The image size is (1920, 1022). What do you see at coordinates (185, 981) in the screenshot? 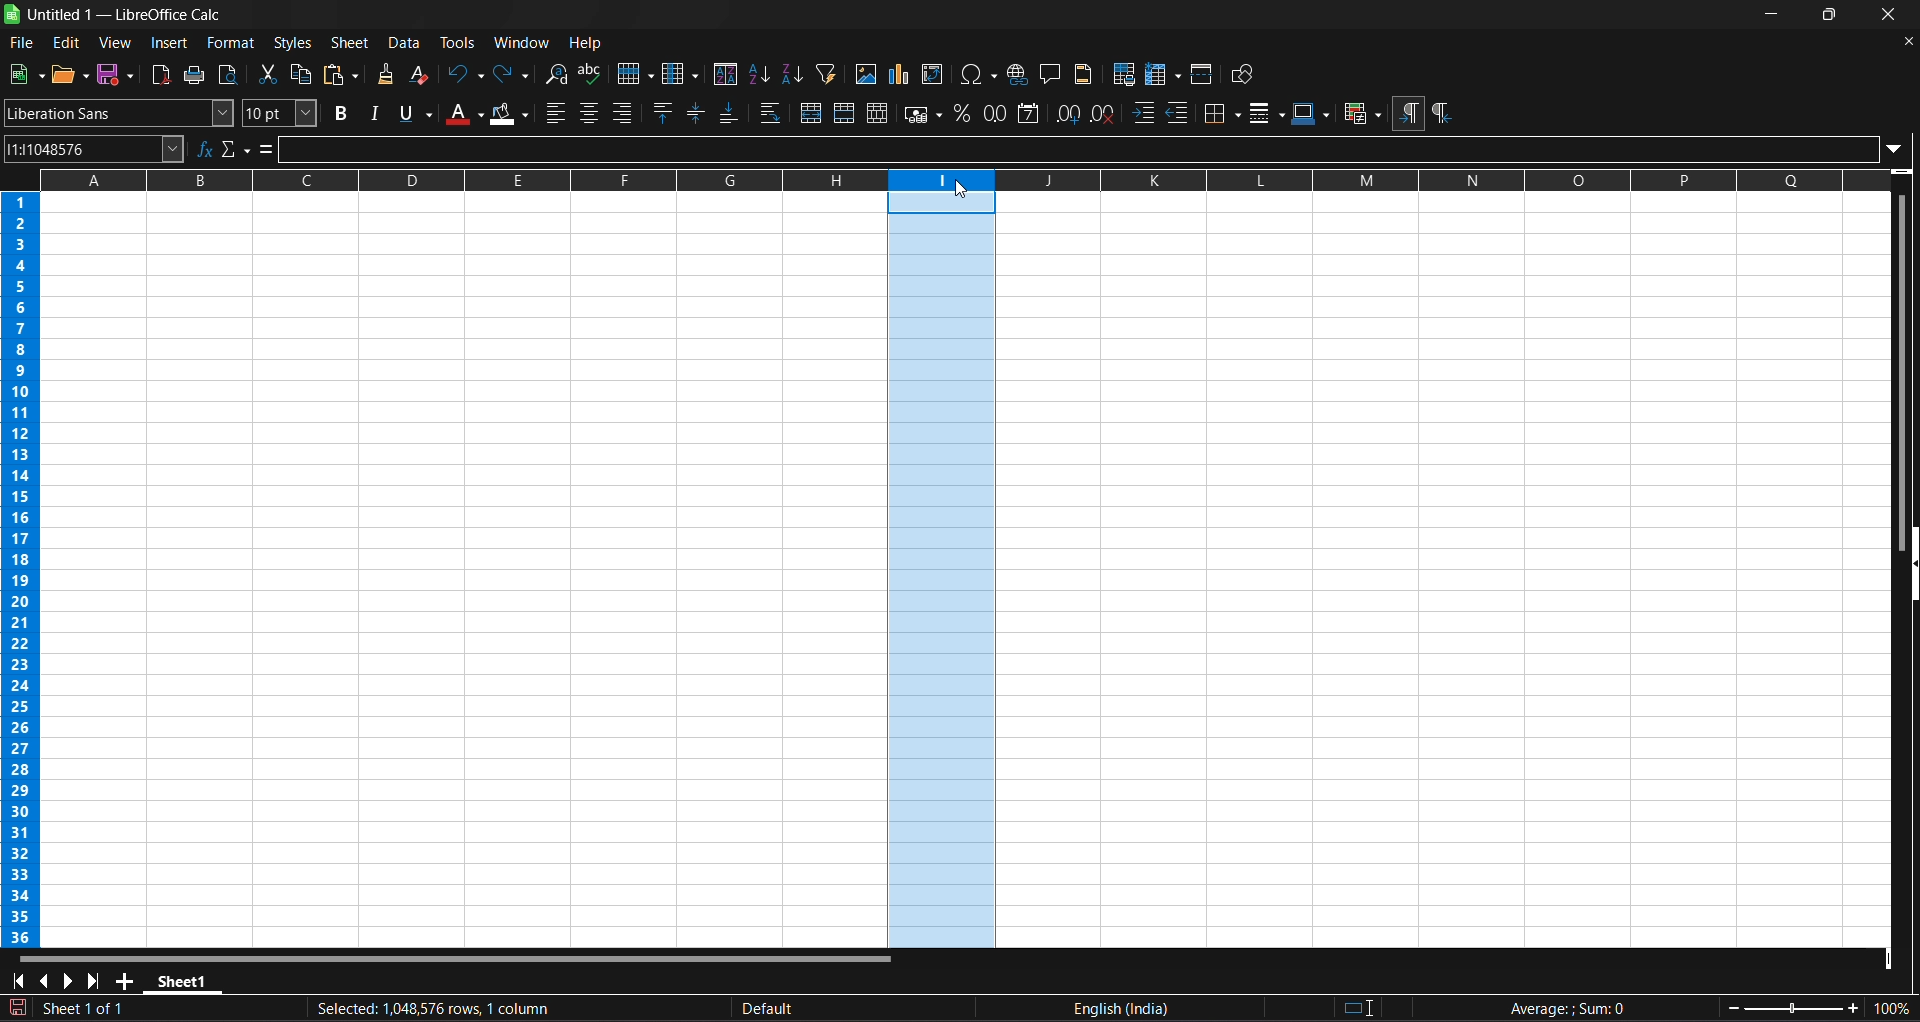
I see `sheet 1` at bounding box center [185, 981].